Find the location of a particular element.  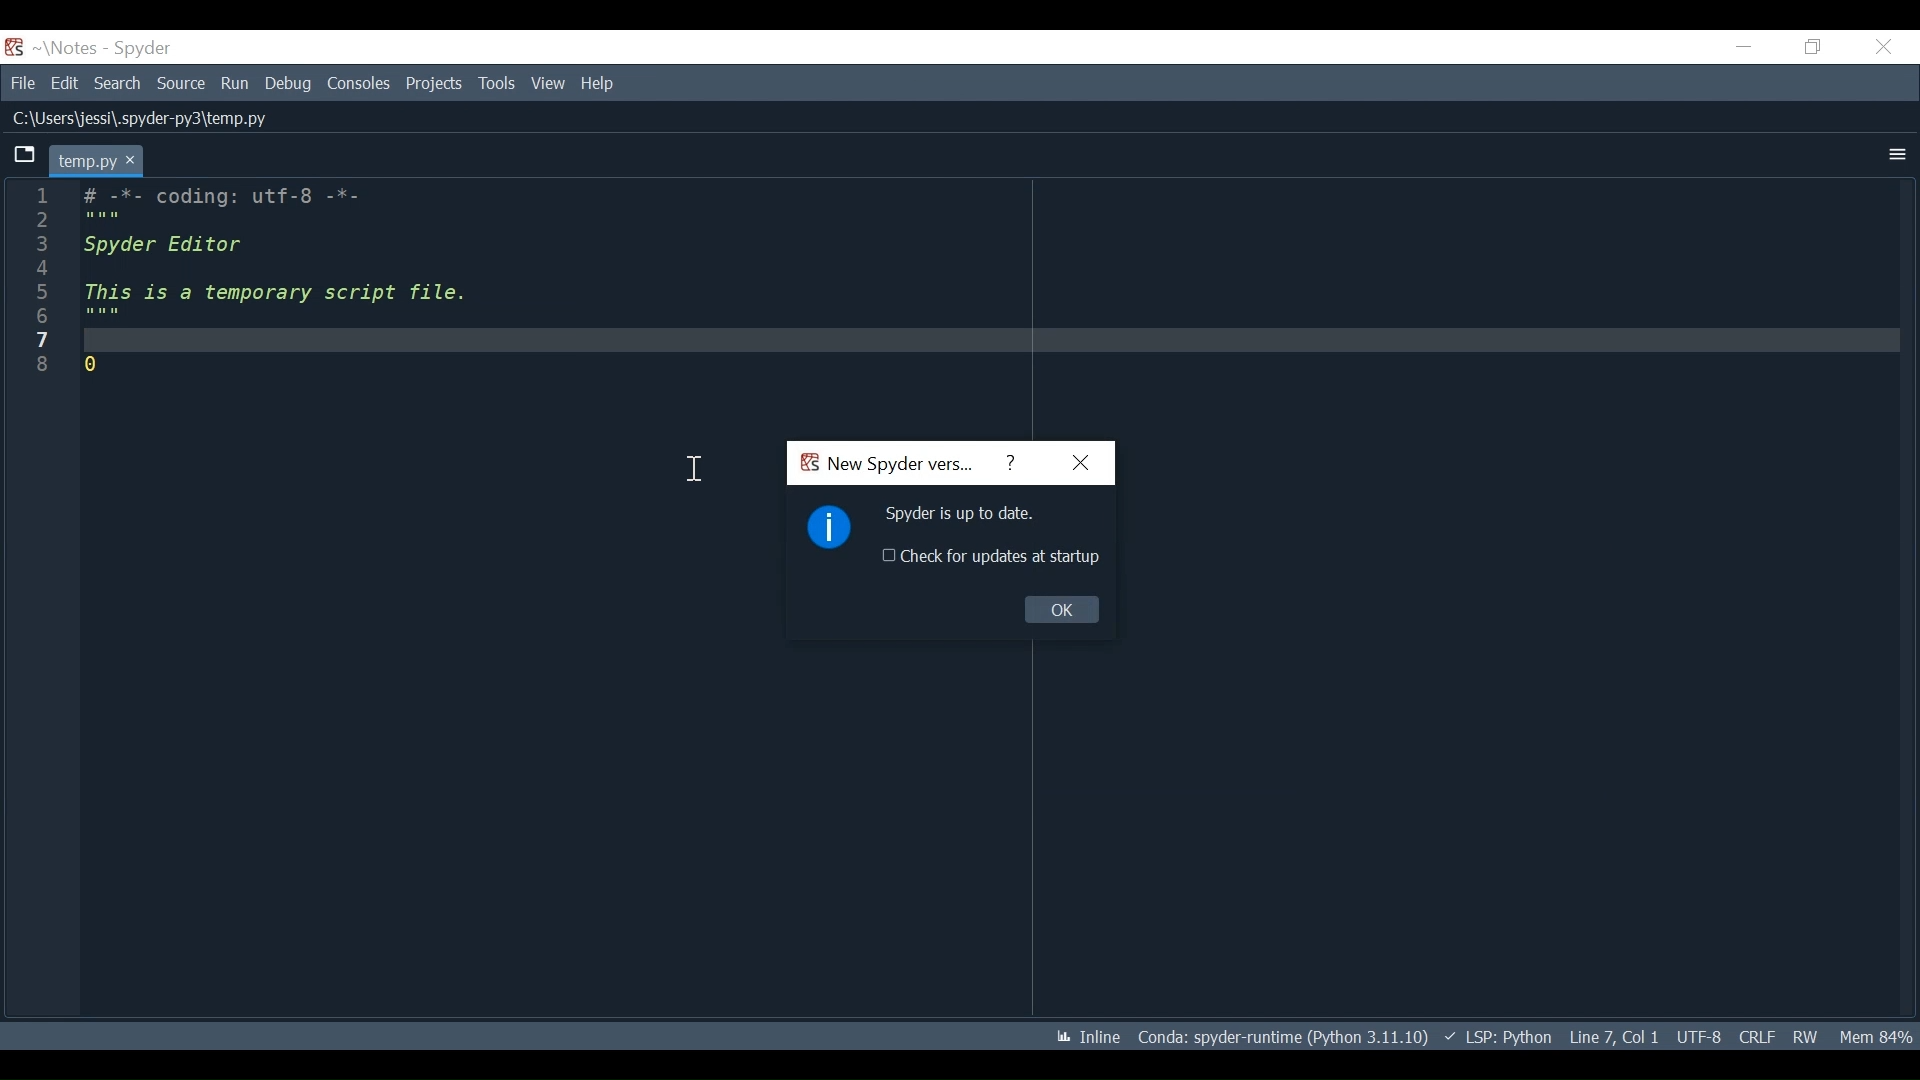

More Options  is located at coordinates (1900, 155).